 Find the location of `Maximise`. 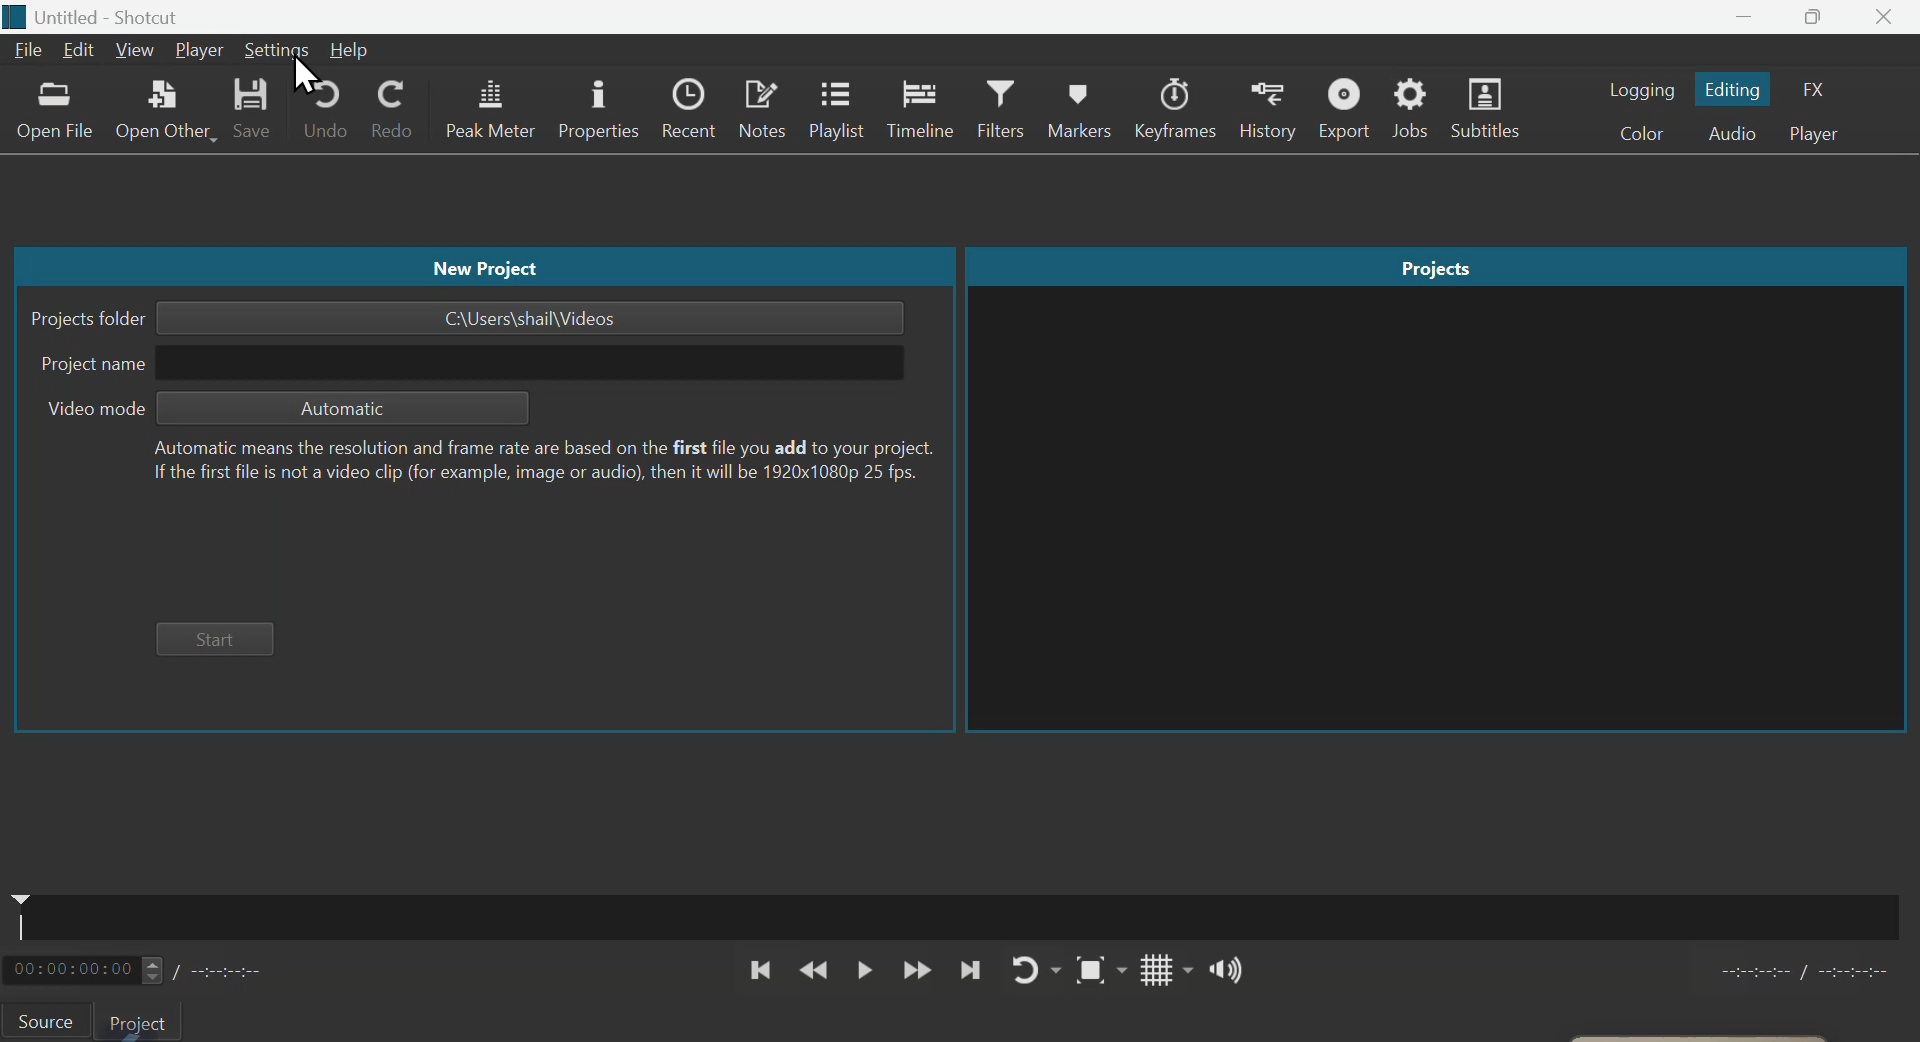

Maximise is located at coordinates (1814, 18).